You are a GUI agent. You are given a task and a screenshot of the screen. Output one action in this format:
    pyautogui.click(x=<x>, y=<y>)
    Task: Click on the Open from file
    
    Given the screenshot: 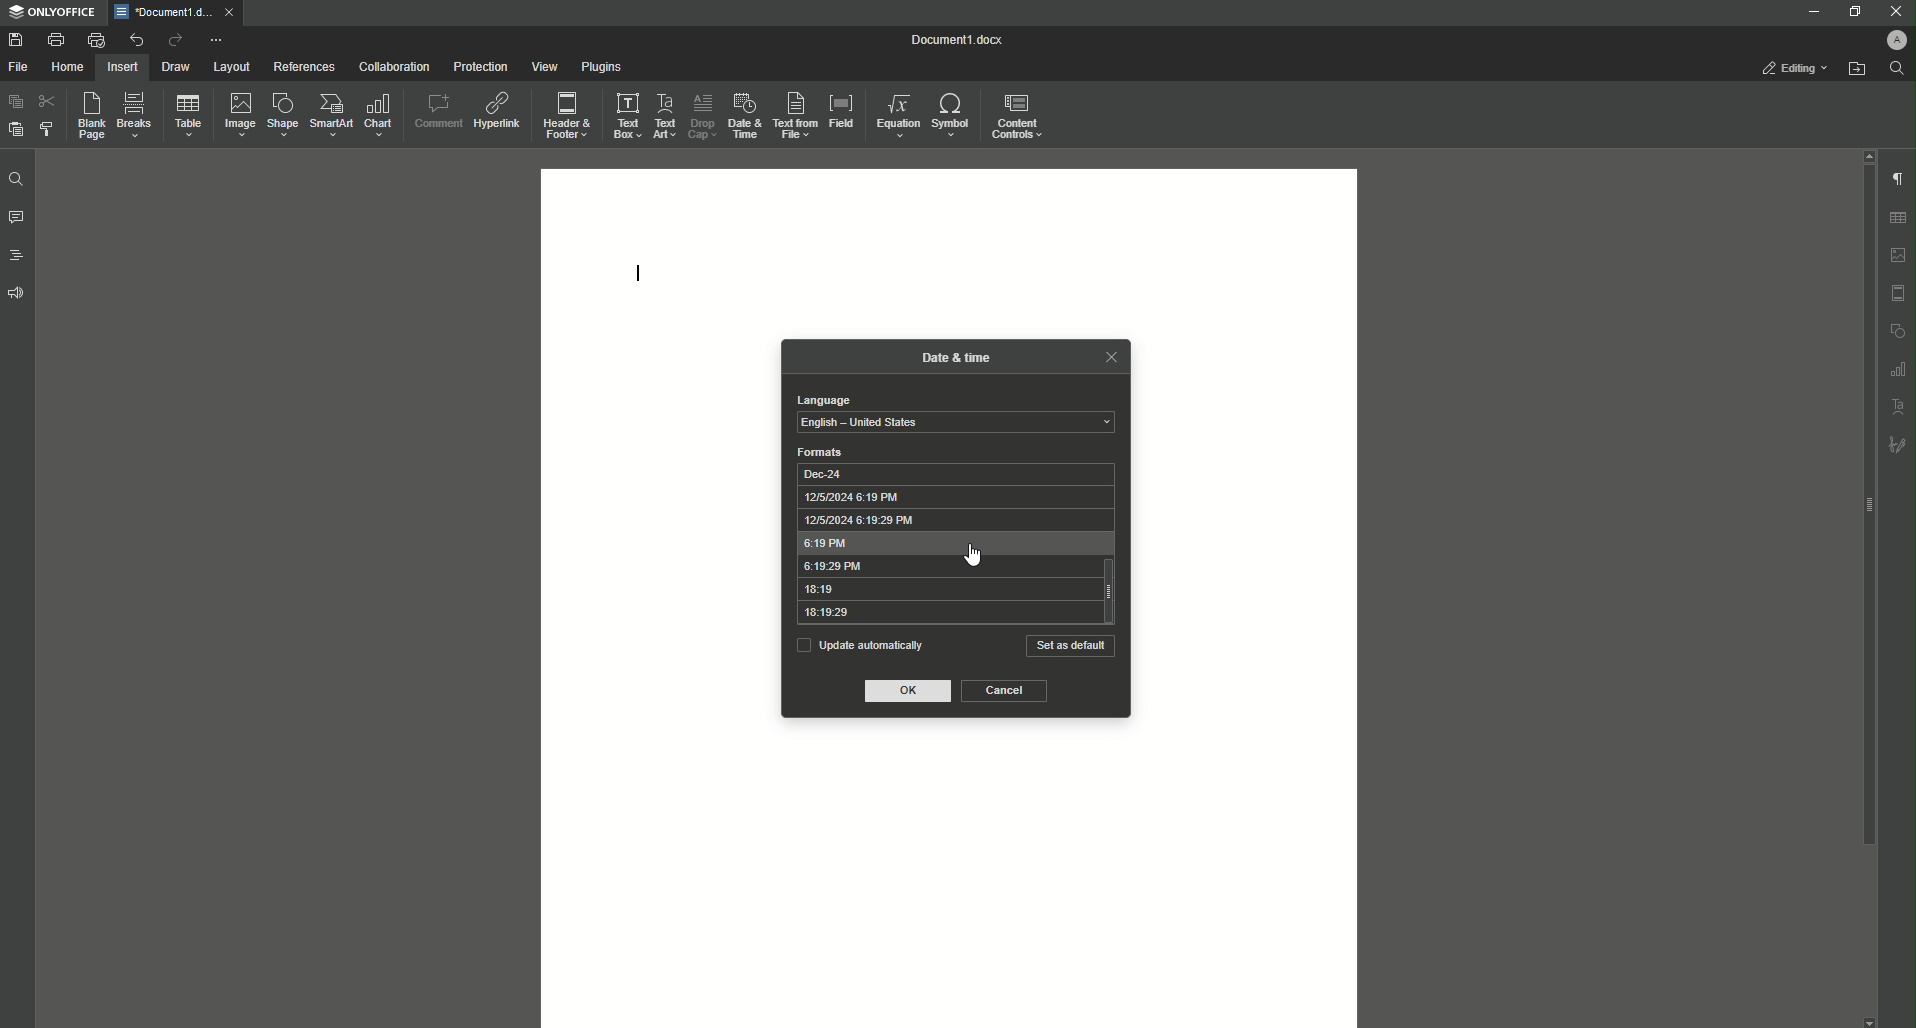 What is the action you would take?
    pyautogui.click(x=1856, y=68)
    